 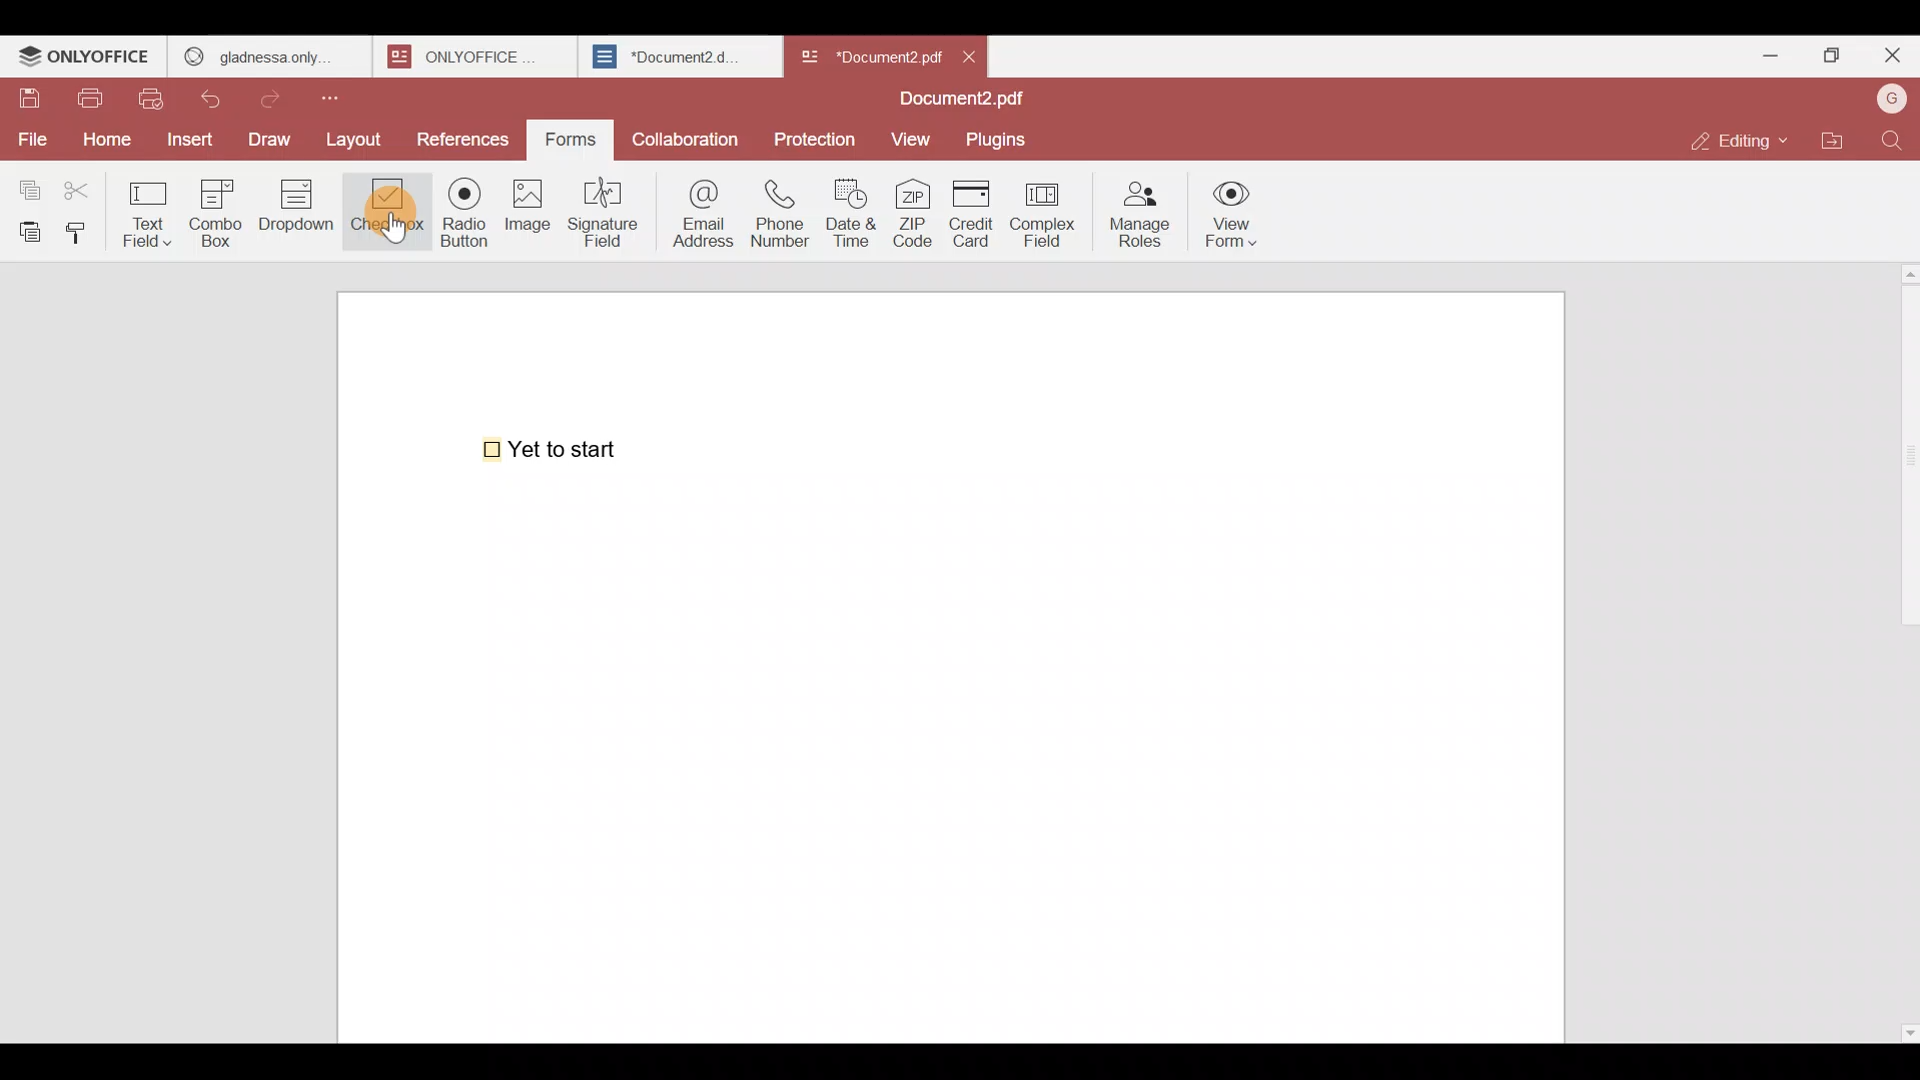 What do you see at coordinates (94, 100) in the screenshot?
I see `Print file` at bounding box center [94, 100].